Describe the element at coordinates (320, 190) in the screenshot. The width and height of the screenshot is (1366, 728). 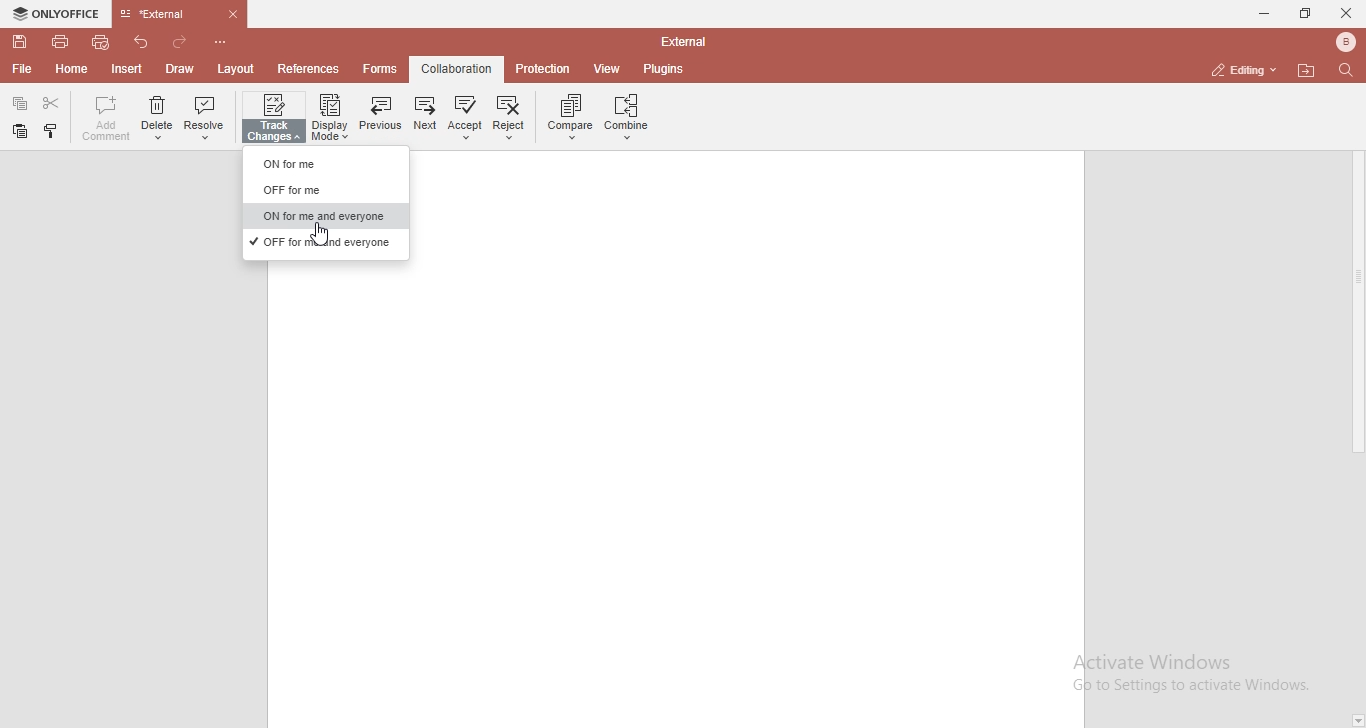
I see `OFF for me` at that location.